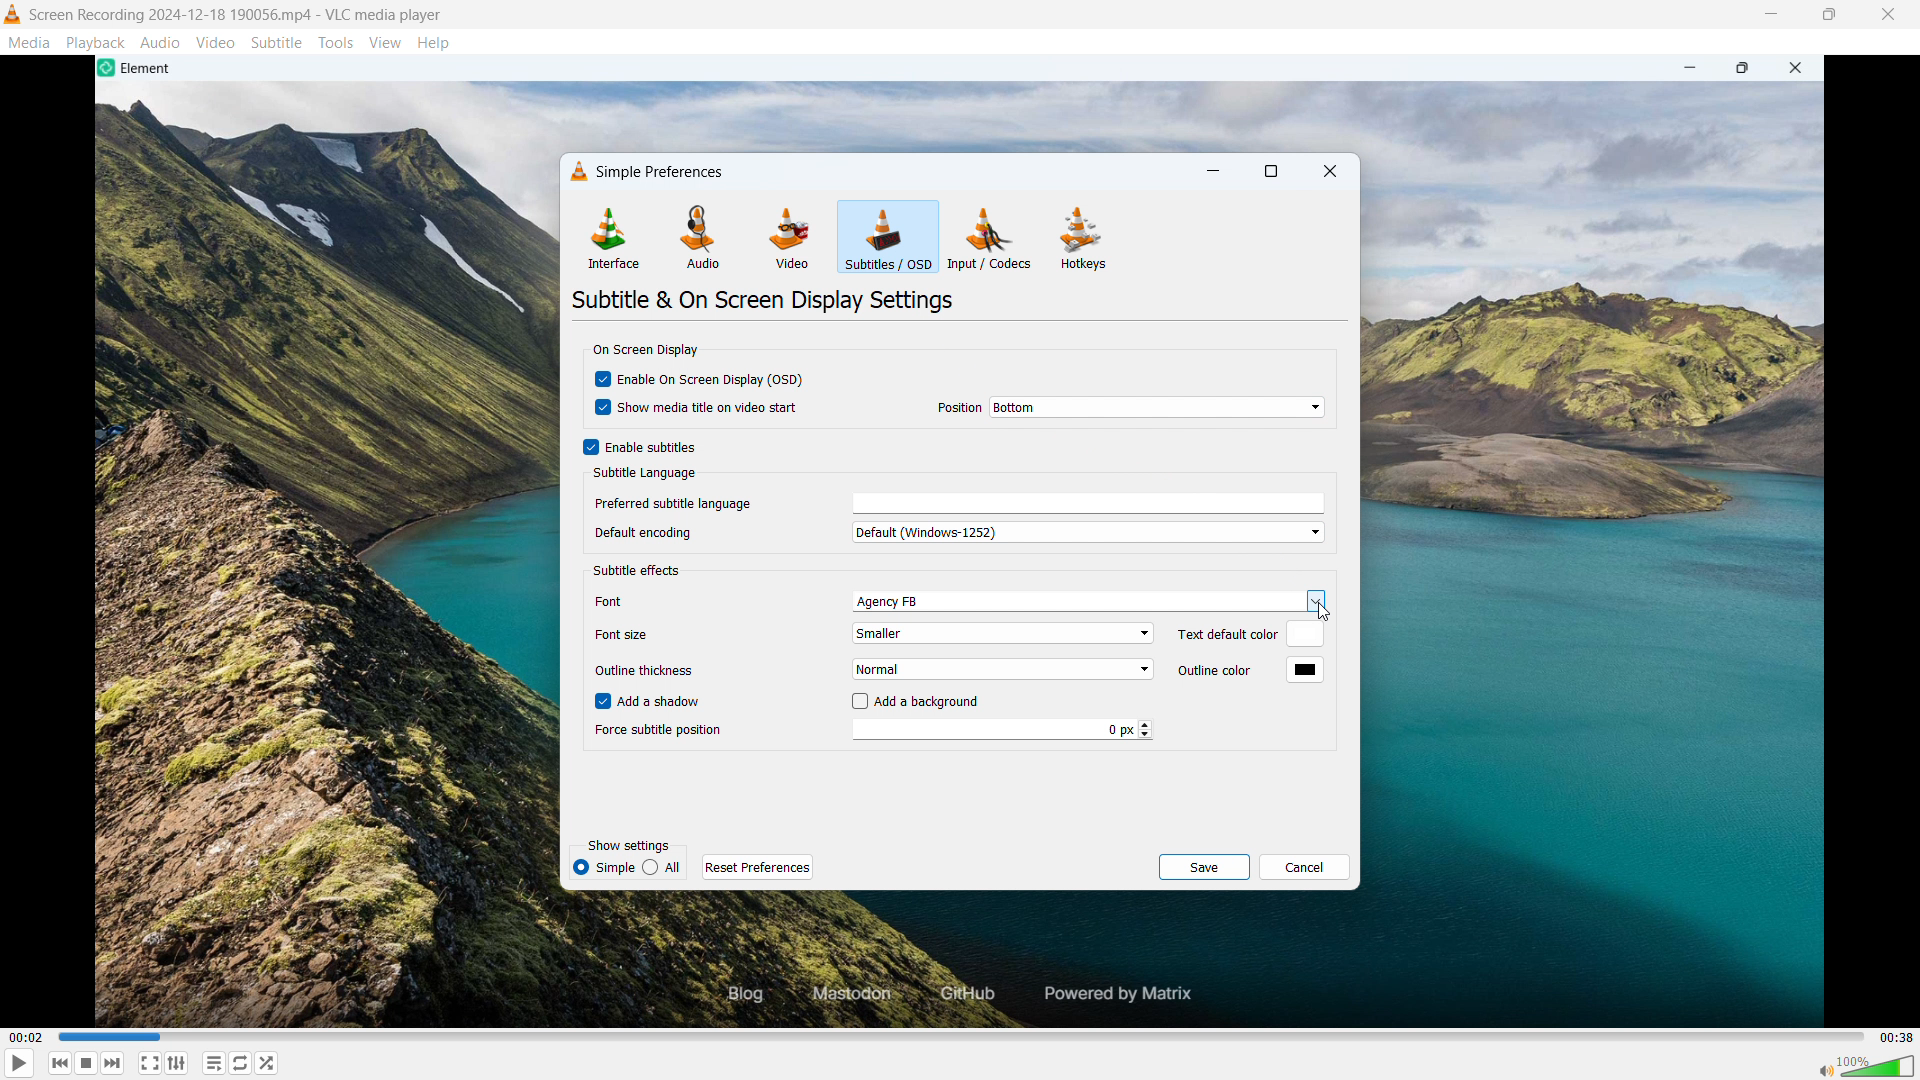  I want to click on stop playback, so click(87, 1063).